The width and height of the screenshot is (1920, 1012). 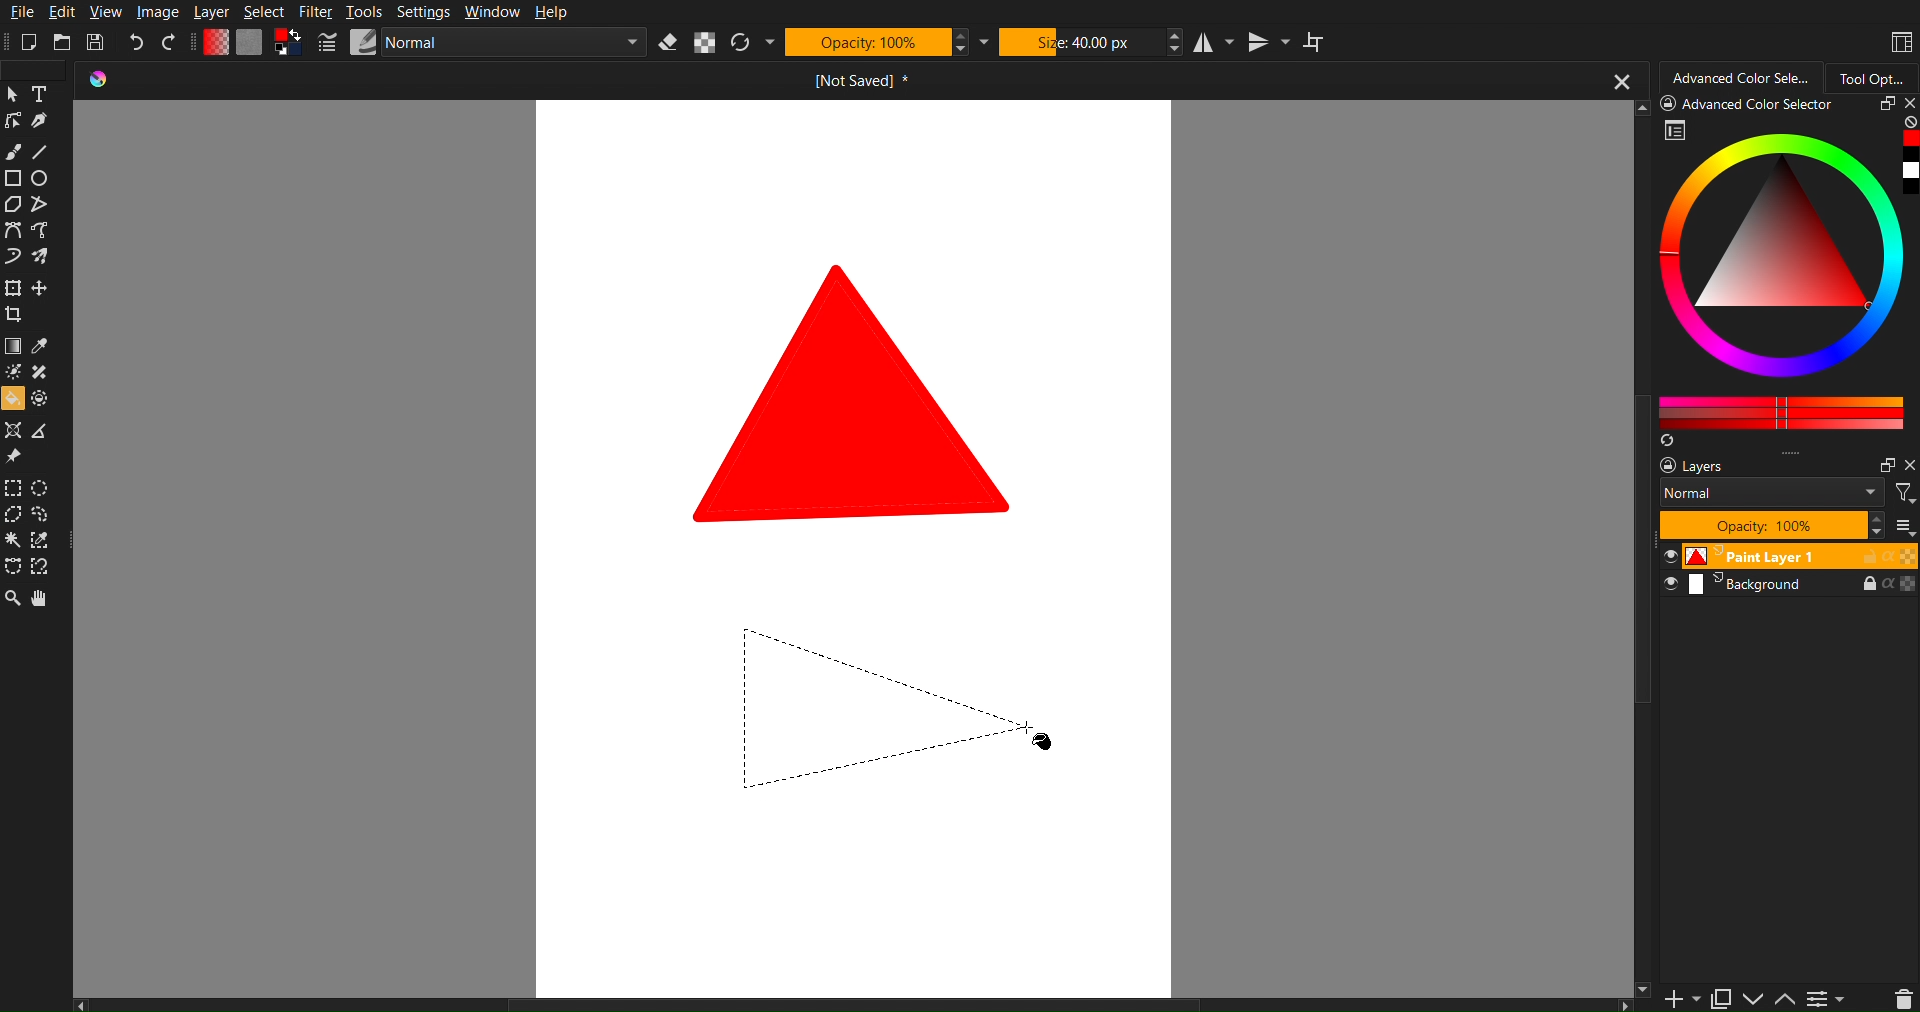 I want to click on Line, so click(x=46, y=153).